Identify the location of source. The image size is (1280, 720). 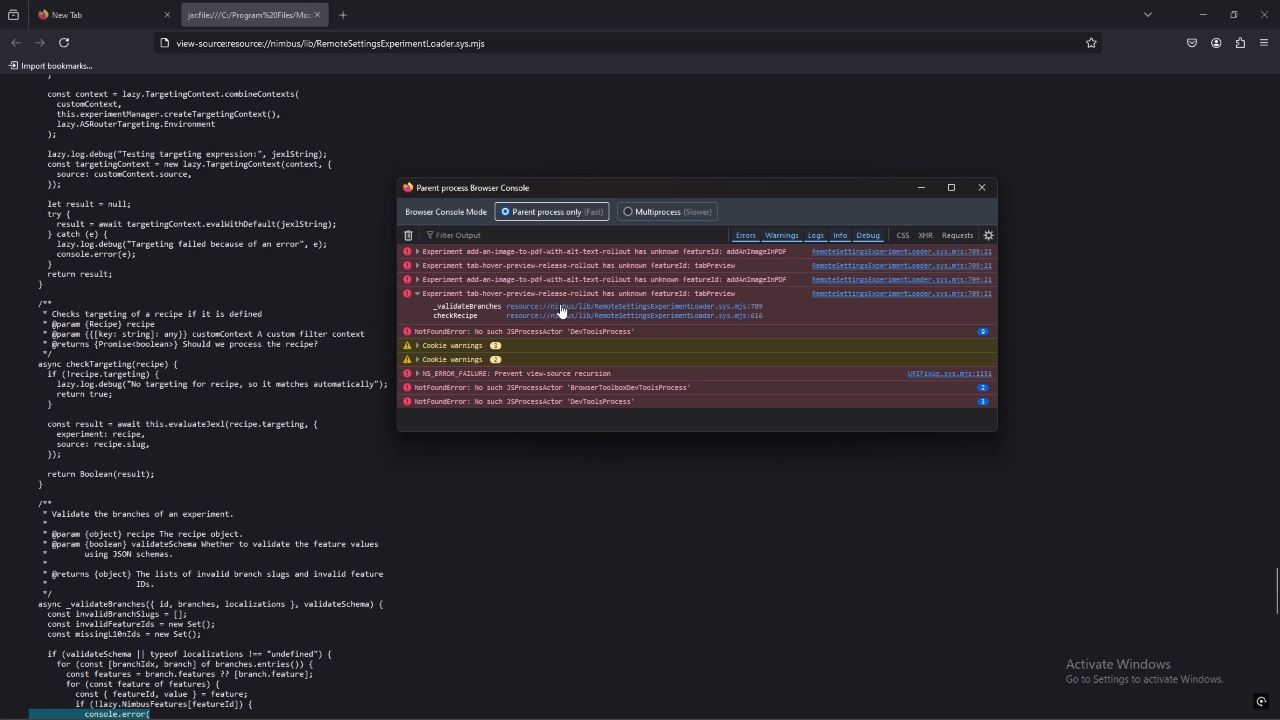
(902, 265).